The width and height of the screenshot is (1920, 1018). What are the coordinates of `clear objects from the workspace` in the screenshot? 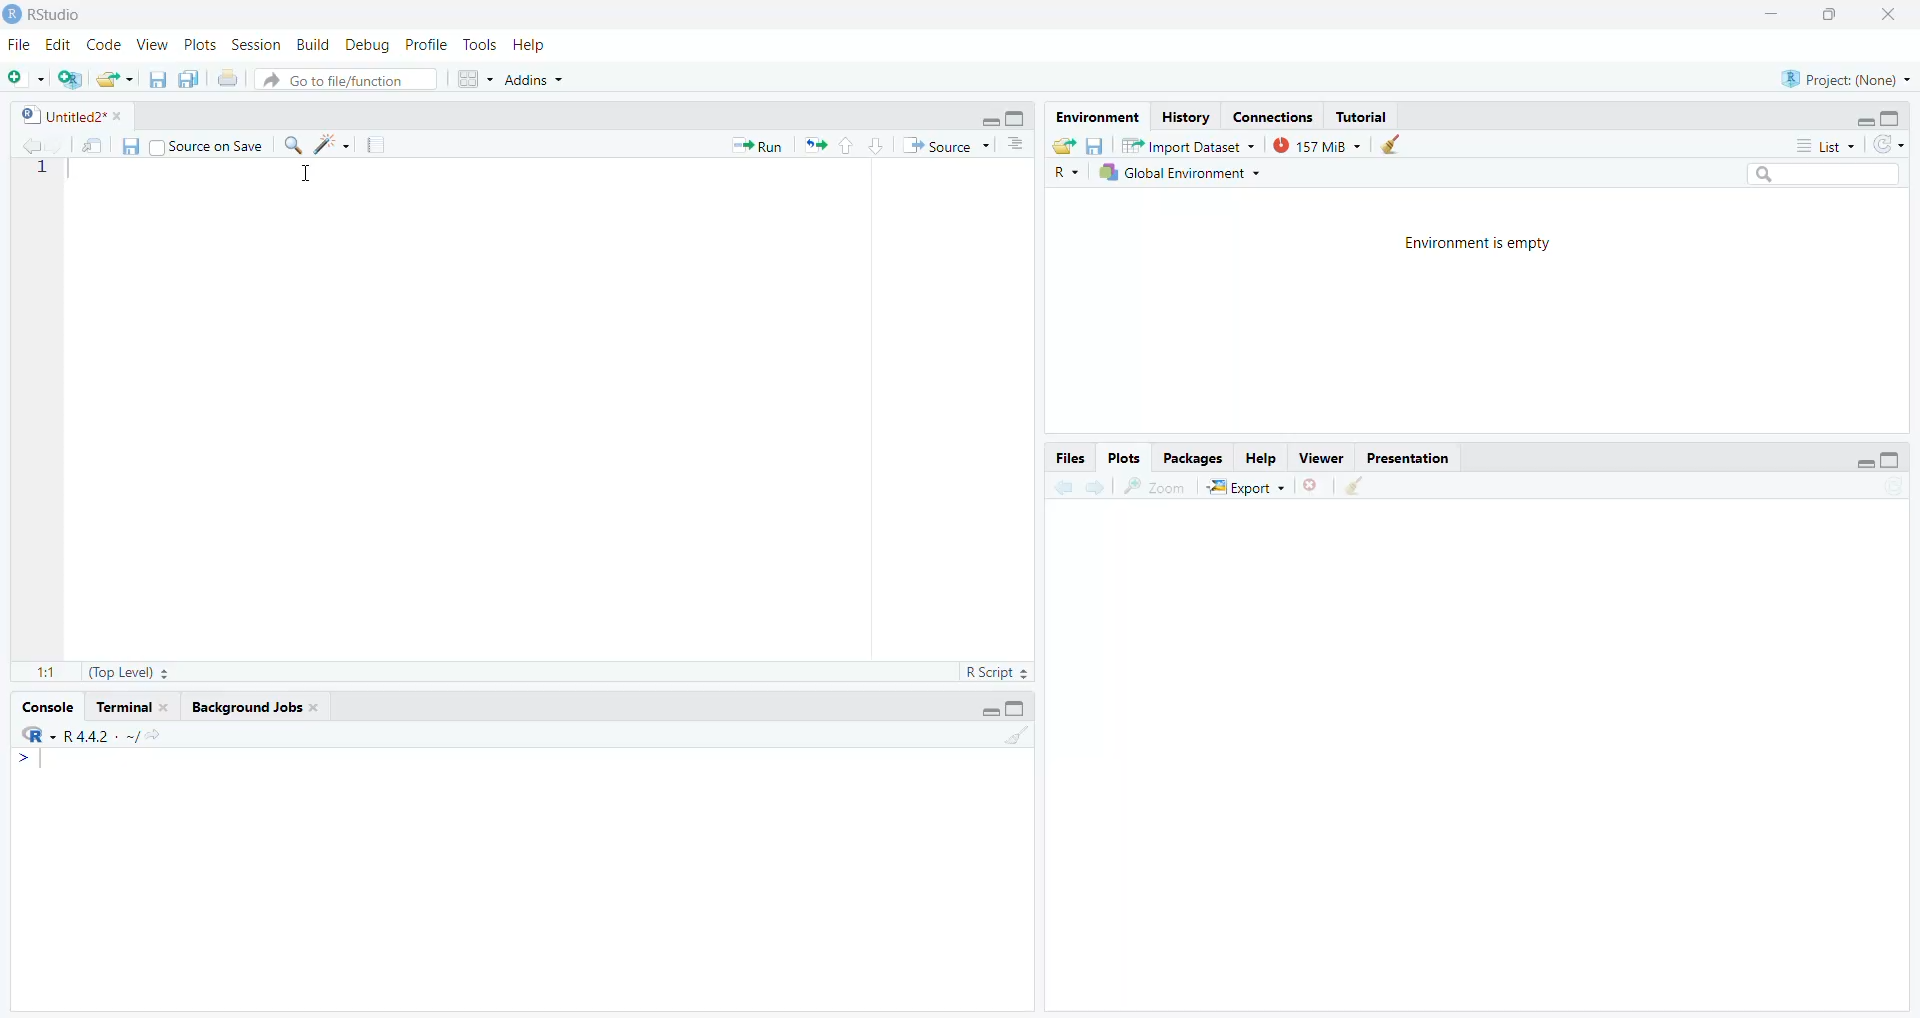 It's located at (1396, 145).